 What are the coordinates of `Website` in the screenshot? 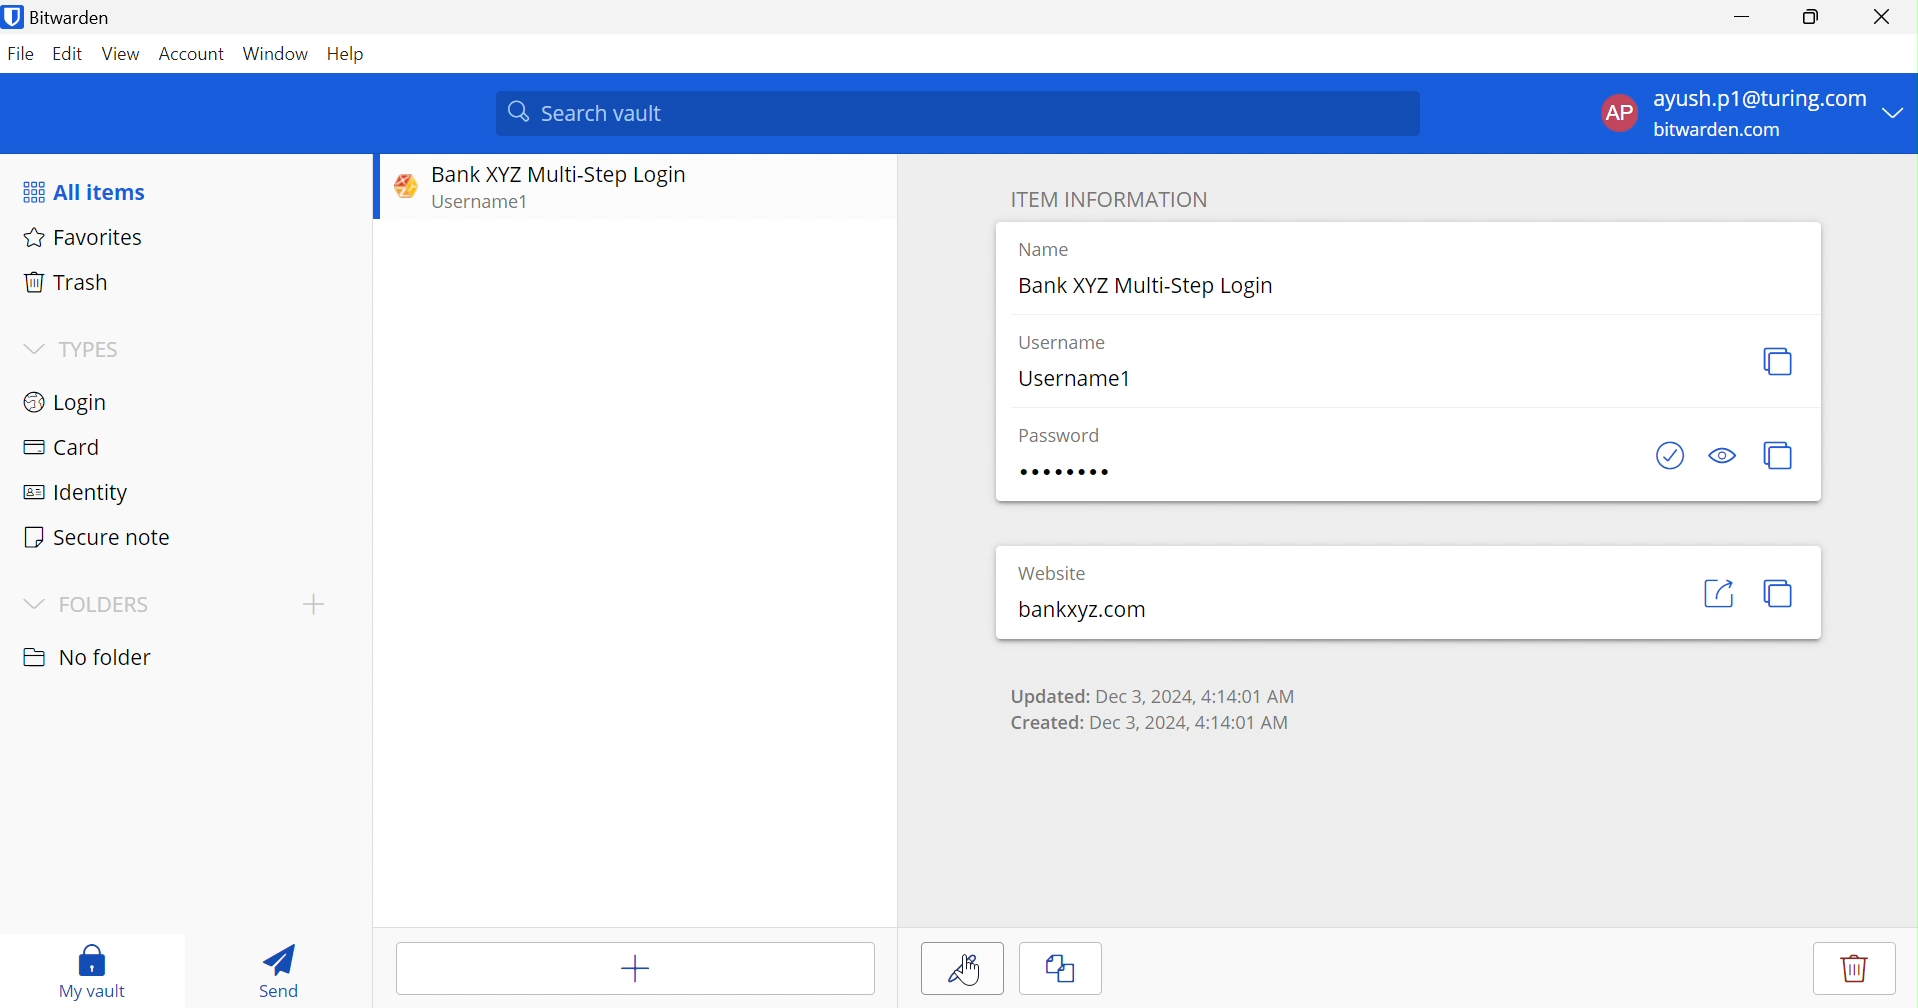 It's located at (1053, 572).